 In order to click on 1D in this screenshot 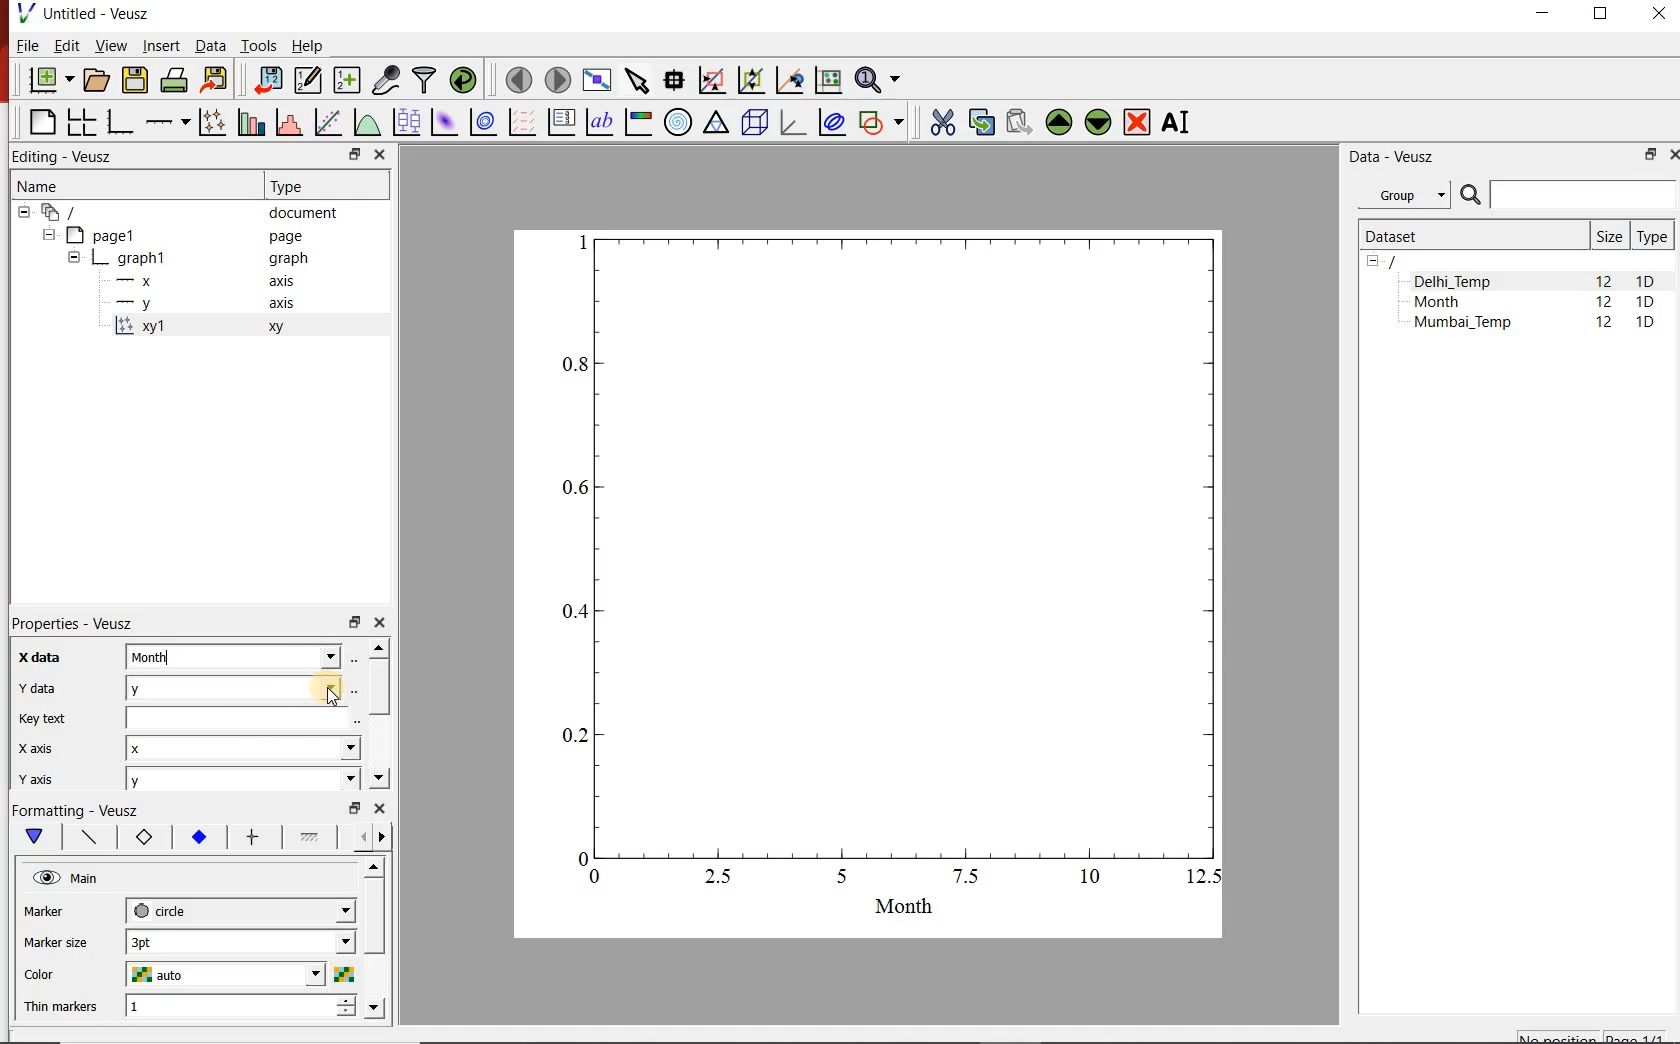, I will do `click(1645, 324)`.